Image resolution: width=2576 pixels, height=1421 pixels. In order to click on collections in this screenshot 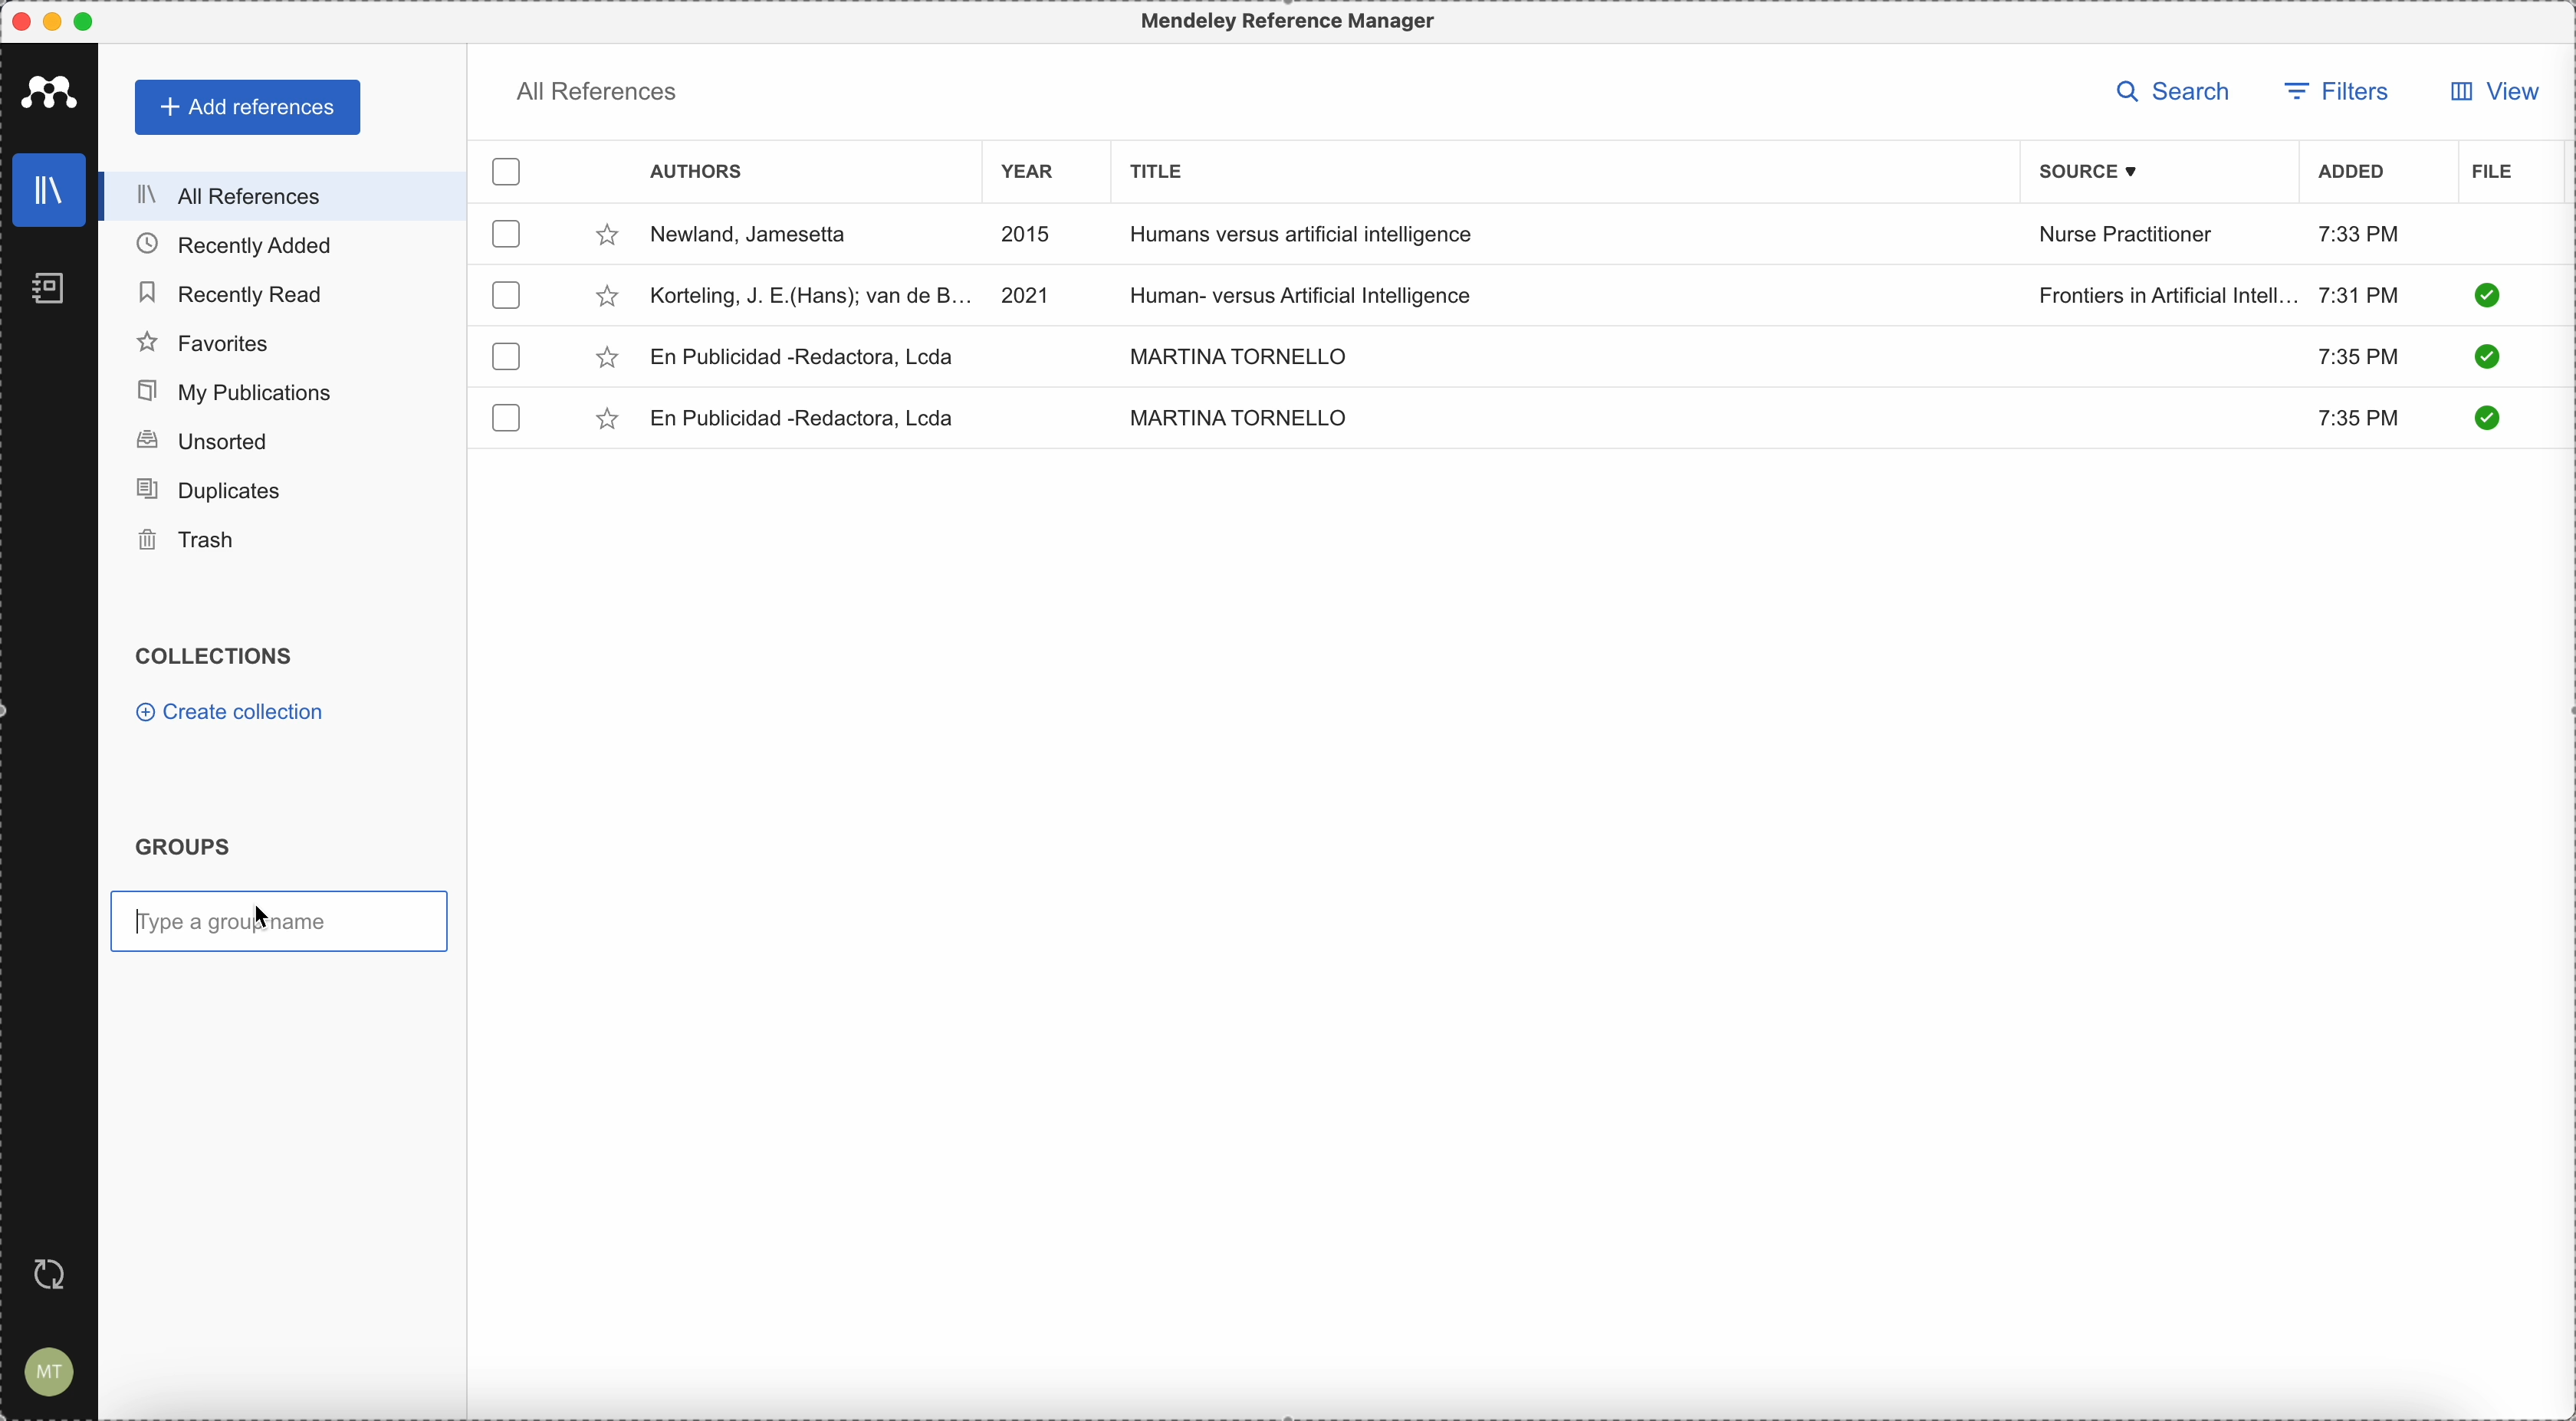, I will do `click(218, 656)`.